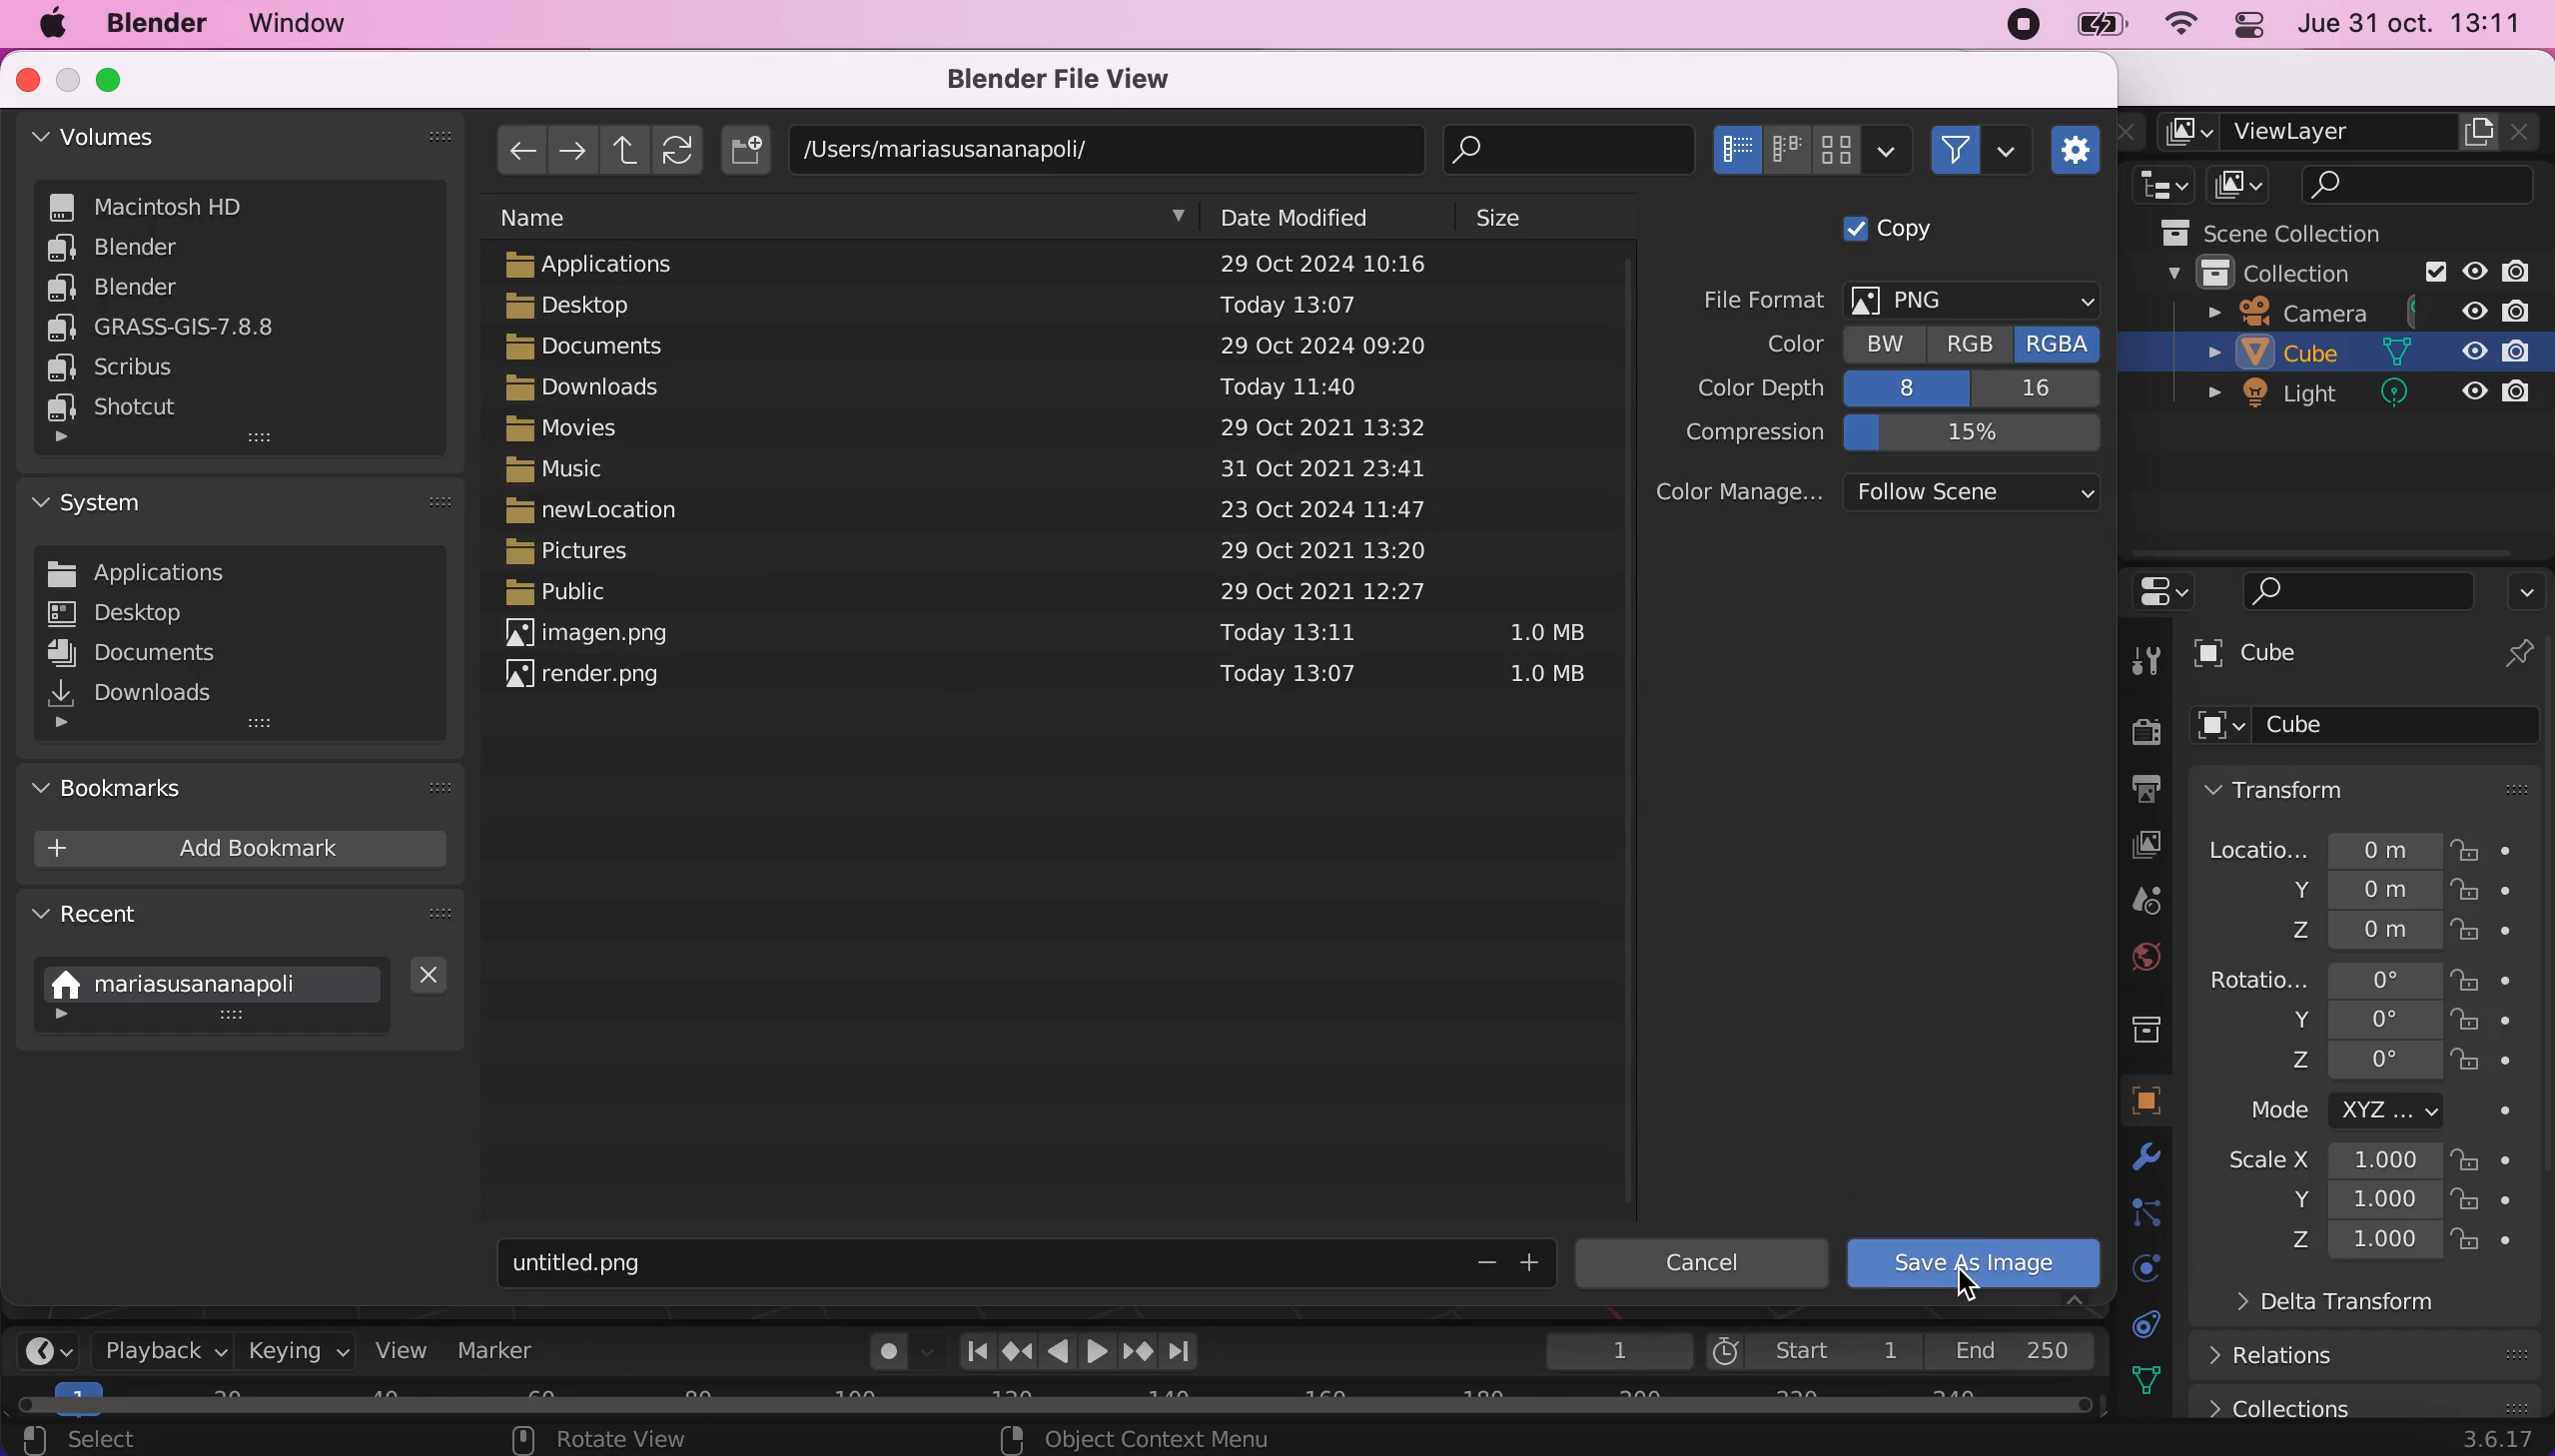 This screenshot has height=1456, width=2555. Describe the element at coordinates (2376, 726) in the screenshot. I see `cube options` at that location.